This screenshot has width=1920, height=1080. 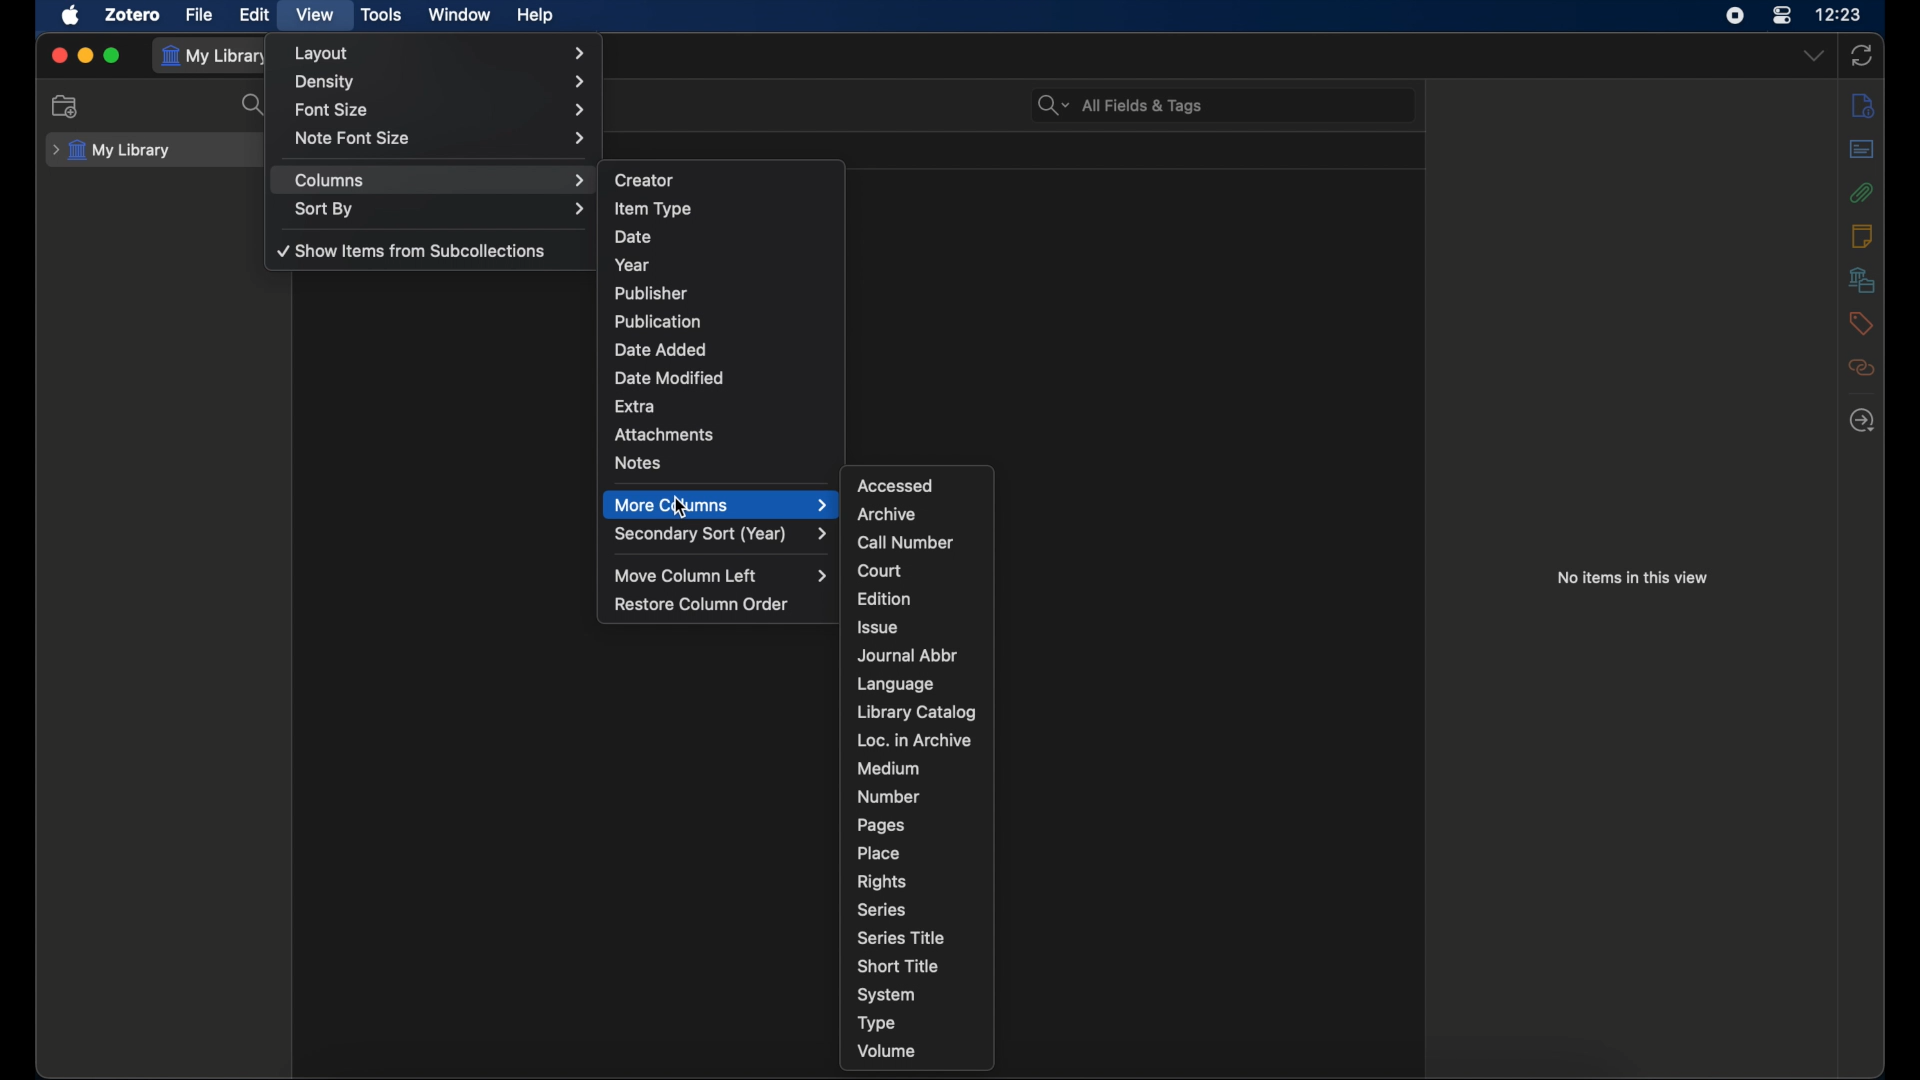 What do you see at coordinates (1864, 106) in the screenshot?
I see `info` at bounding box center [1864, 106].